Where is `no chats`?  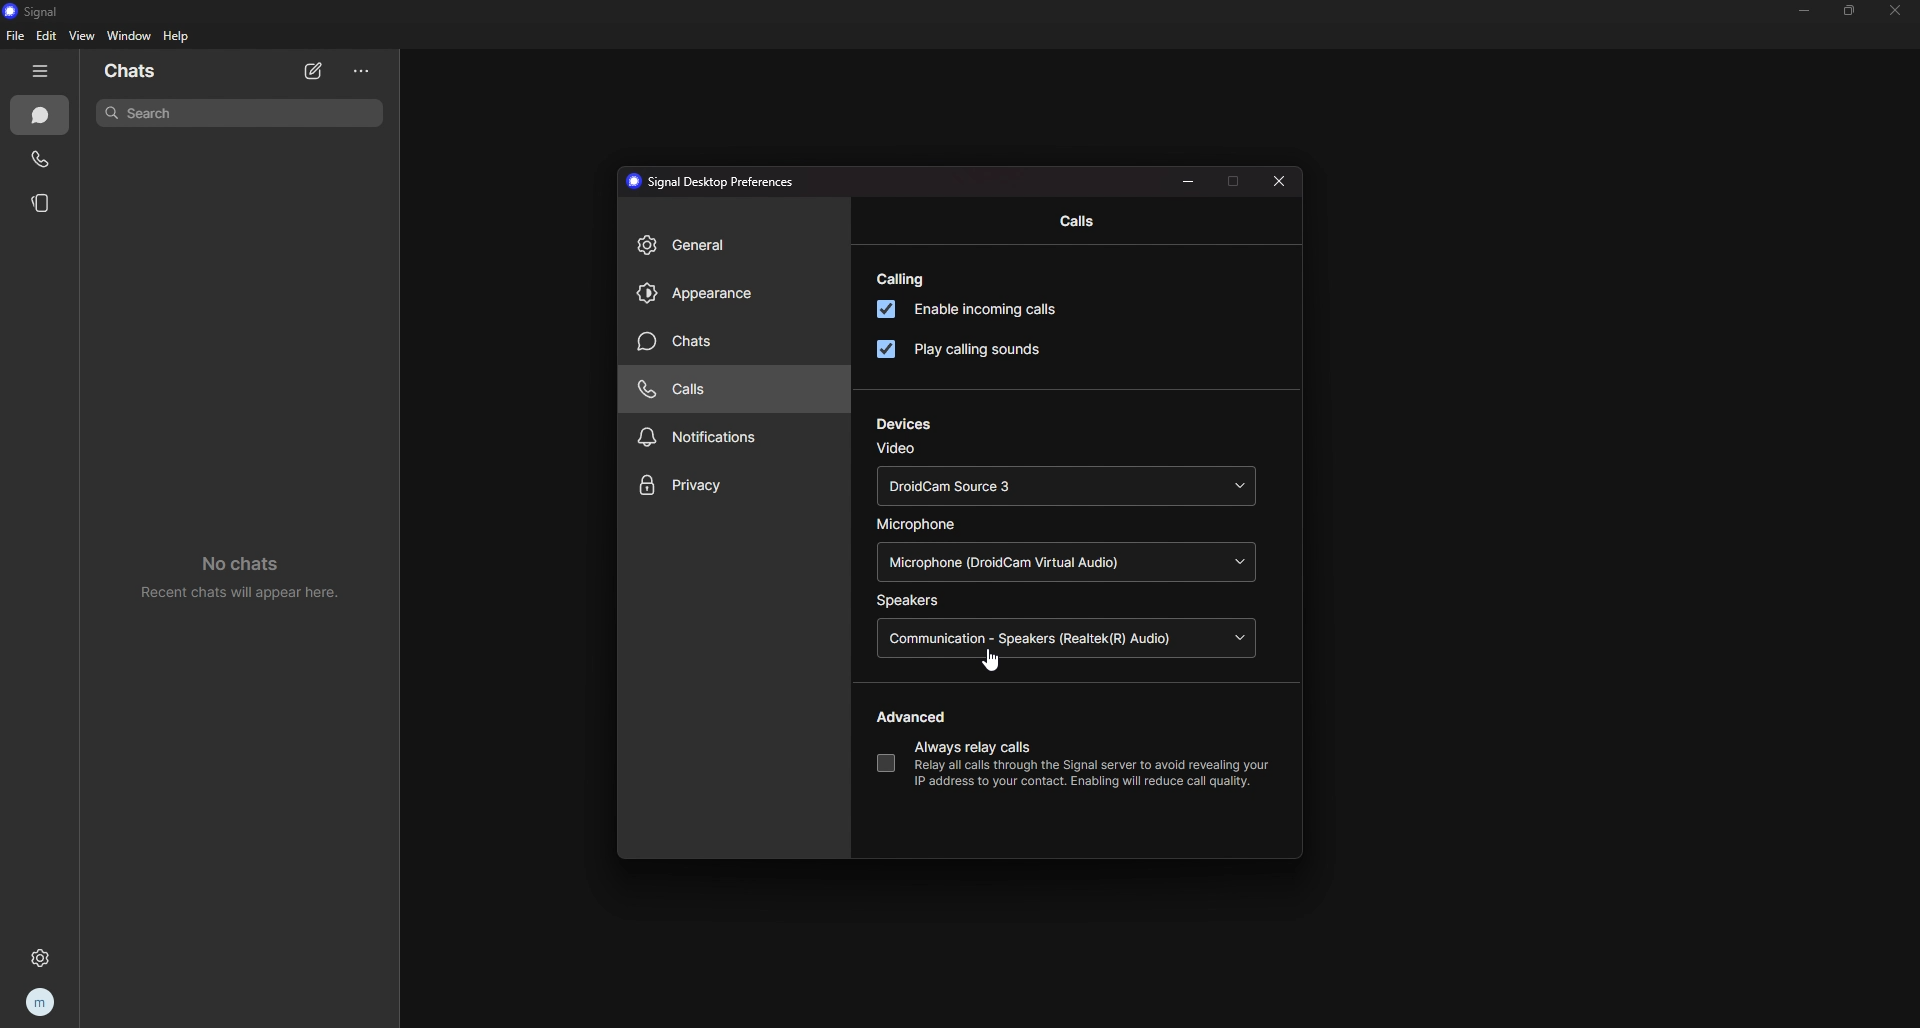 no chats is located at coordinates (237, 576).